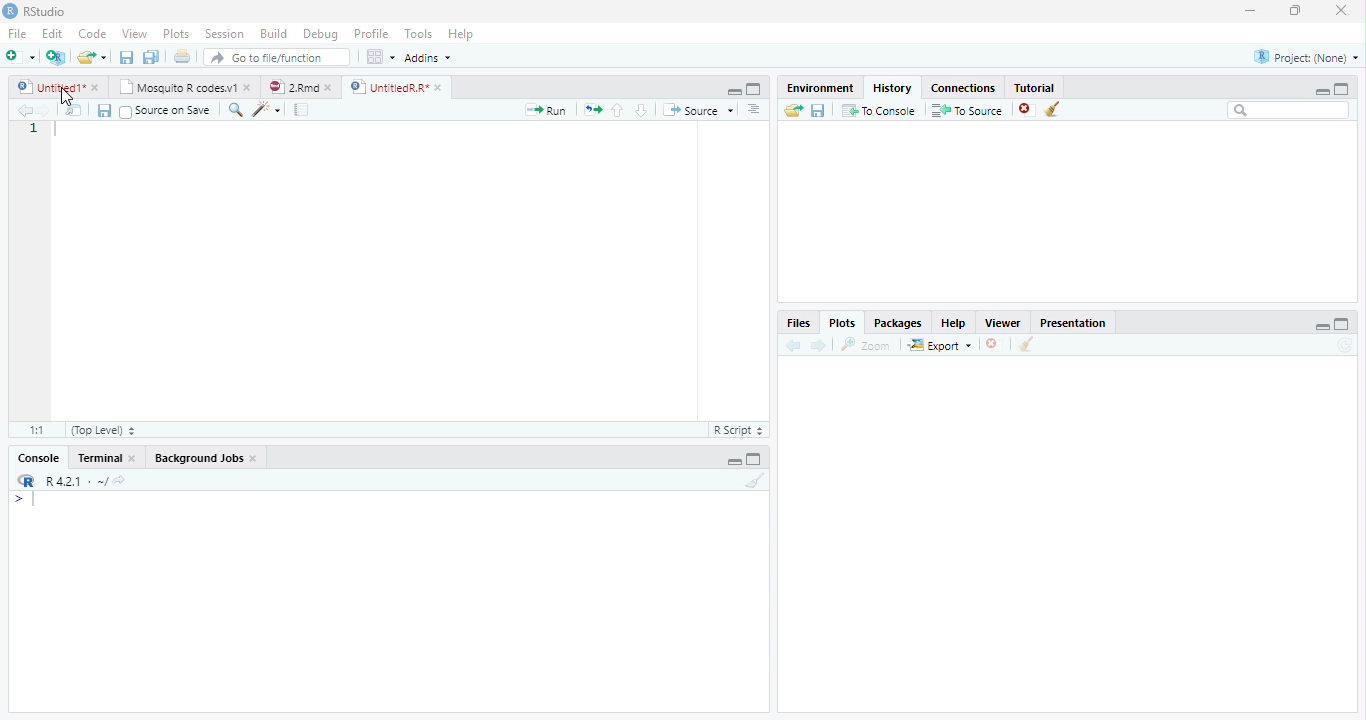 The height and width of the screenshot is (720, 1366). What do you see at coordinates (372, 35) in the screenshot?
I see `Profile` at bounding box center [372, 35].